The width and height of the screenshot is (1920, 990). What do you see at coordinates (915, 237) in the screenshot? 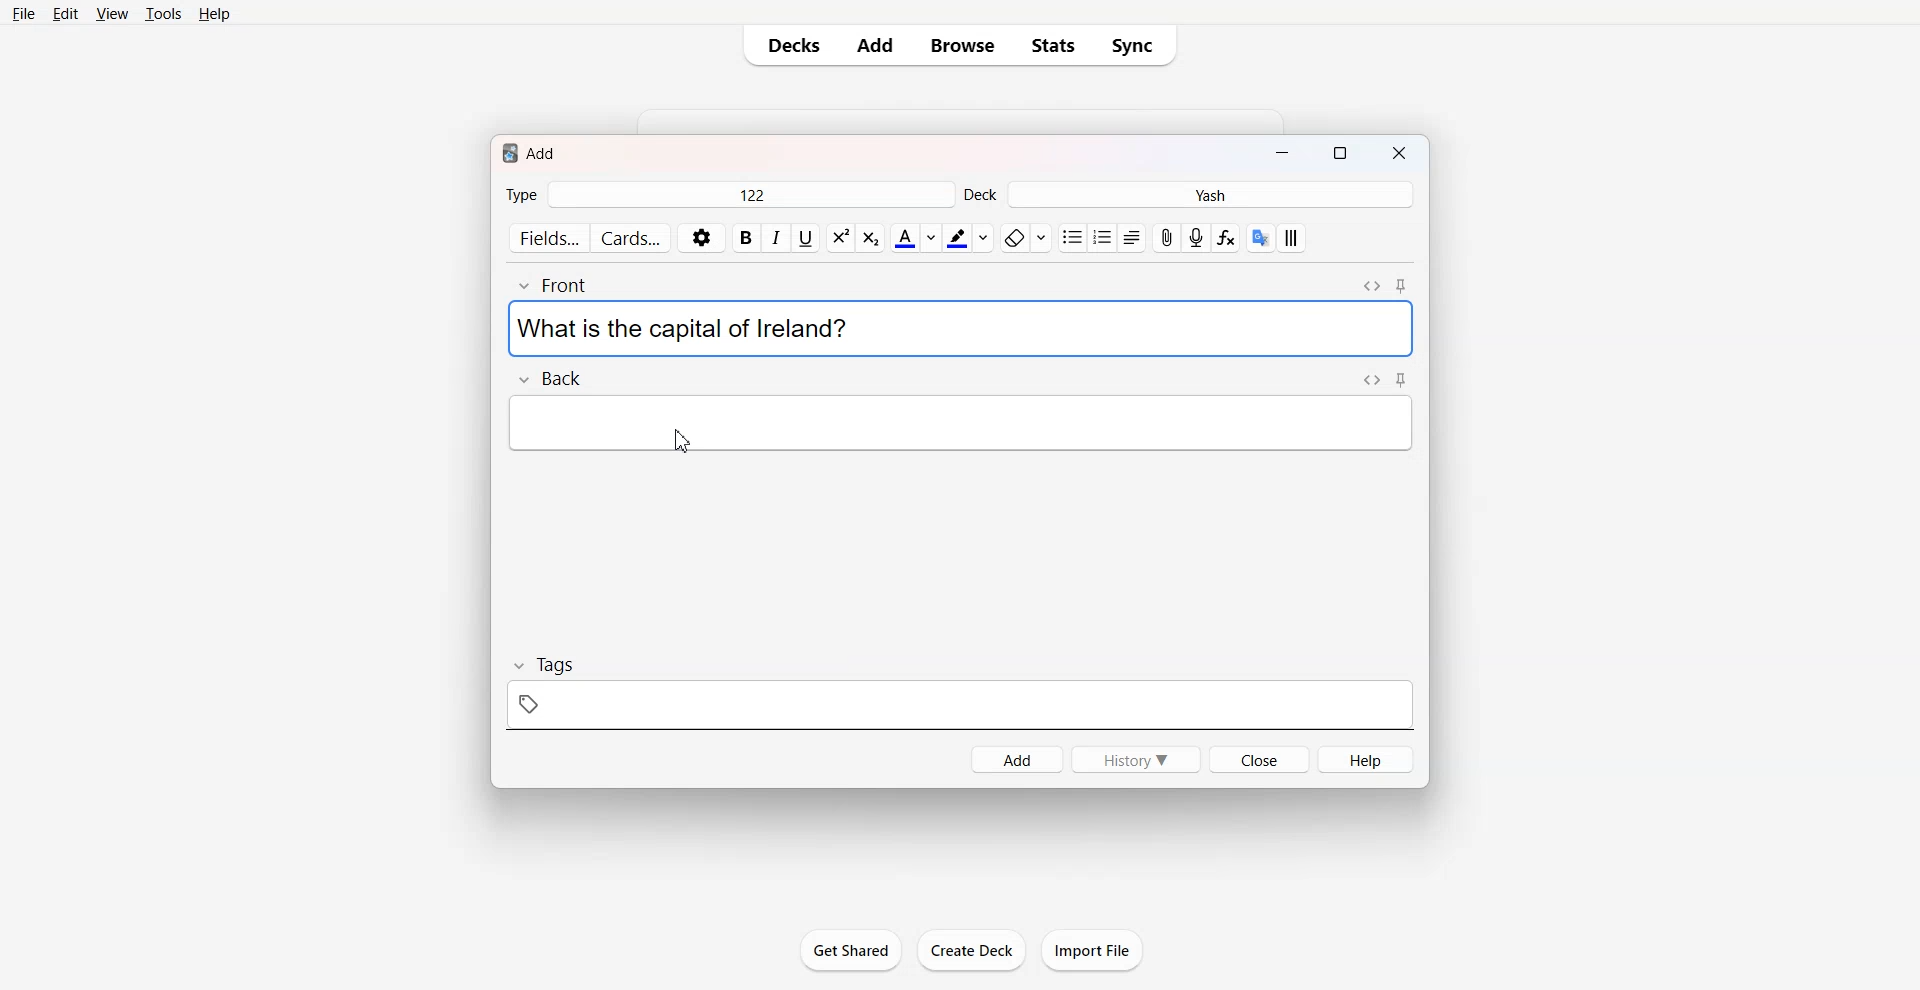
I see `Text Color` at bounding box center [915, 237].